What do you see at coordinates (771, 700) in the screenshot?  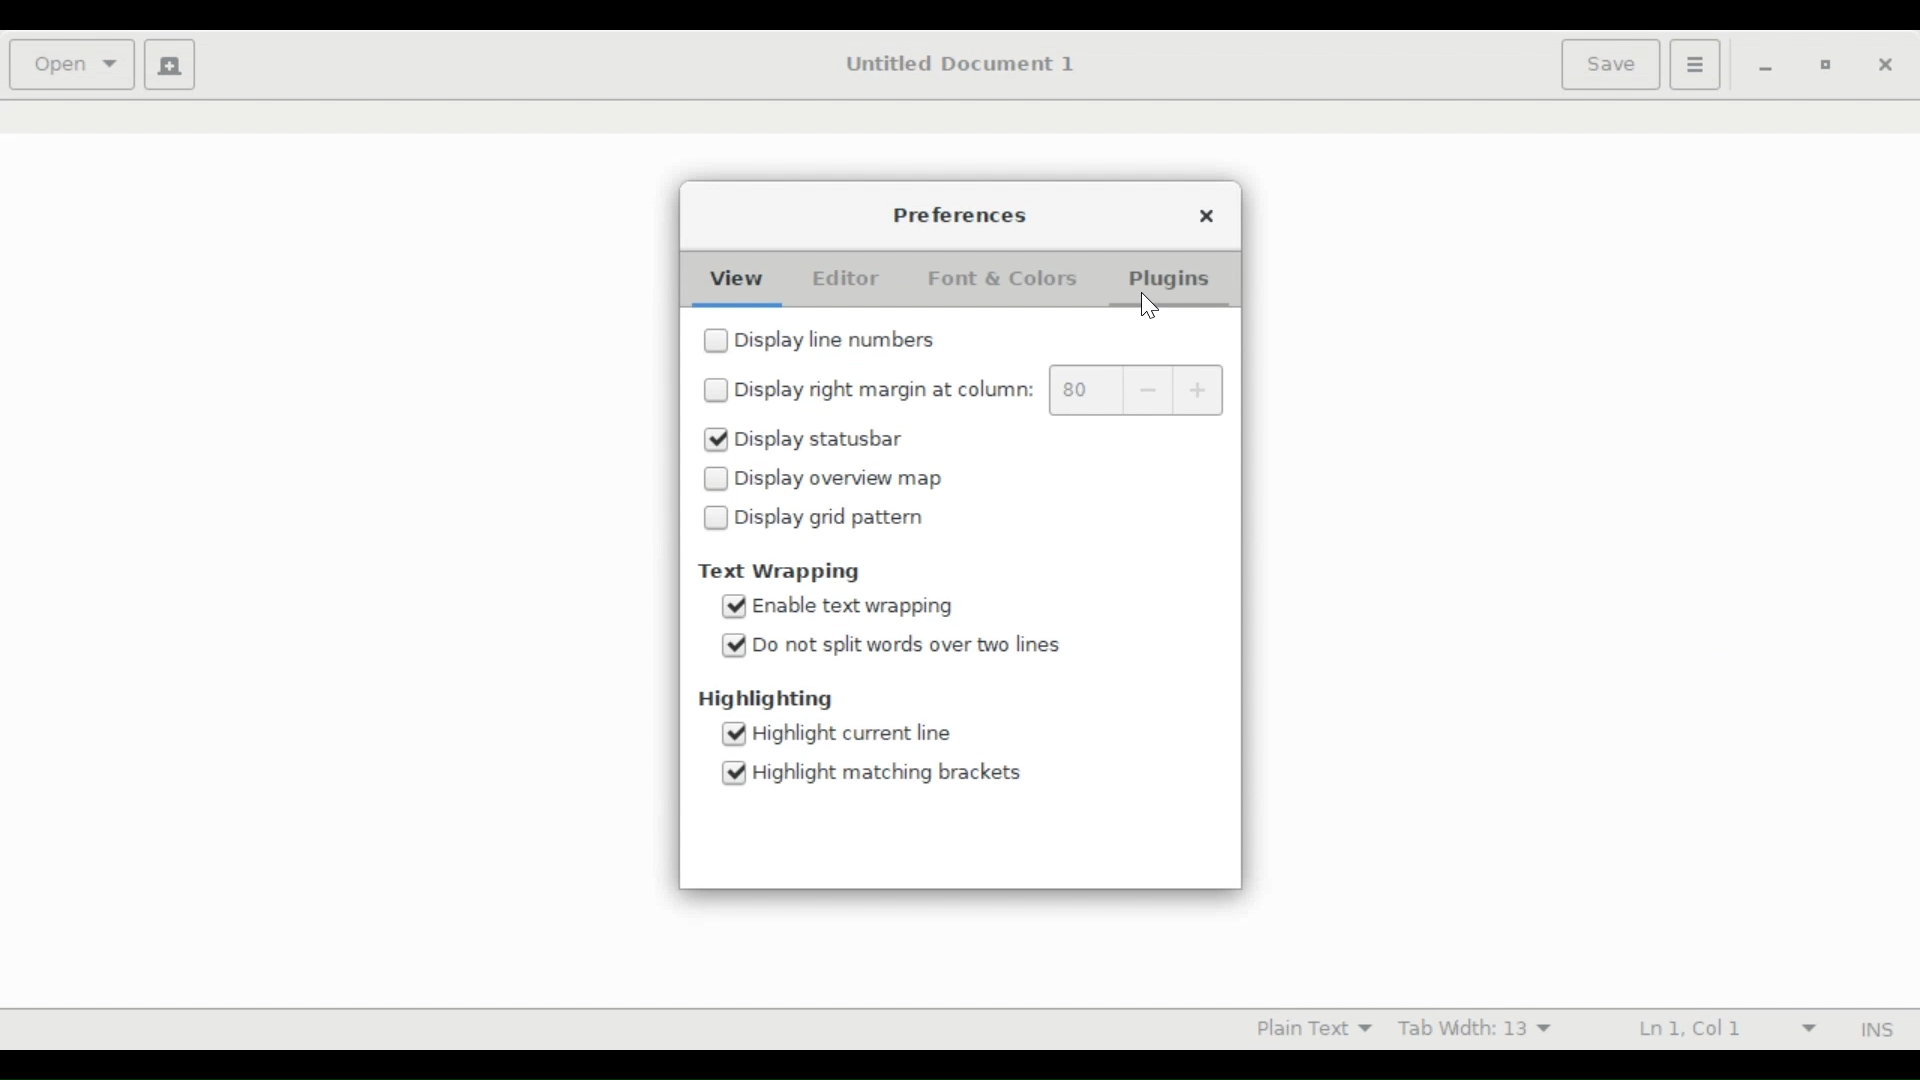 I see `Highlighting` at bounding box center [771, 700].